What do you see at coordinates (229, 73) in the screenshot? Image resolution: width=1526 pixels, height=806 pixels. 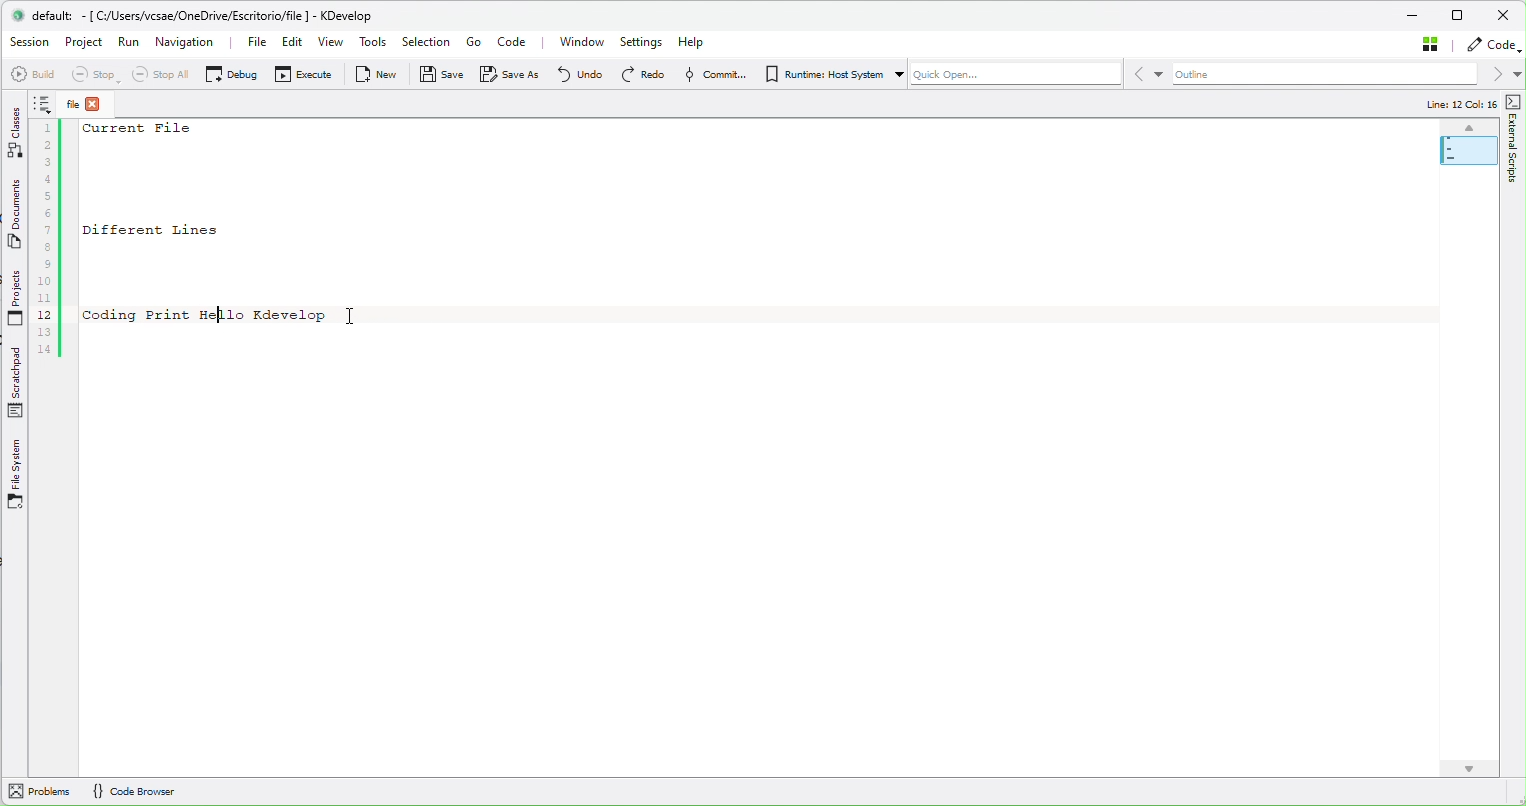 I see `Debug` at bounding box center [229, 73].